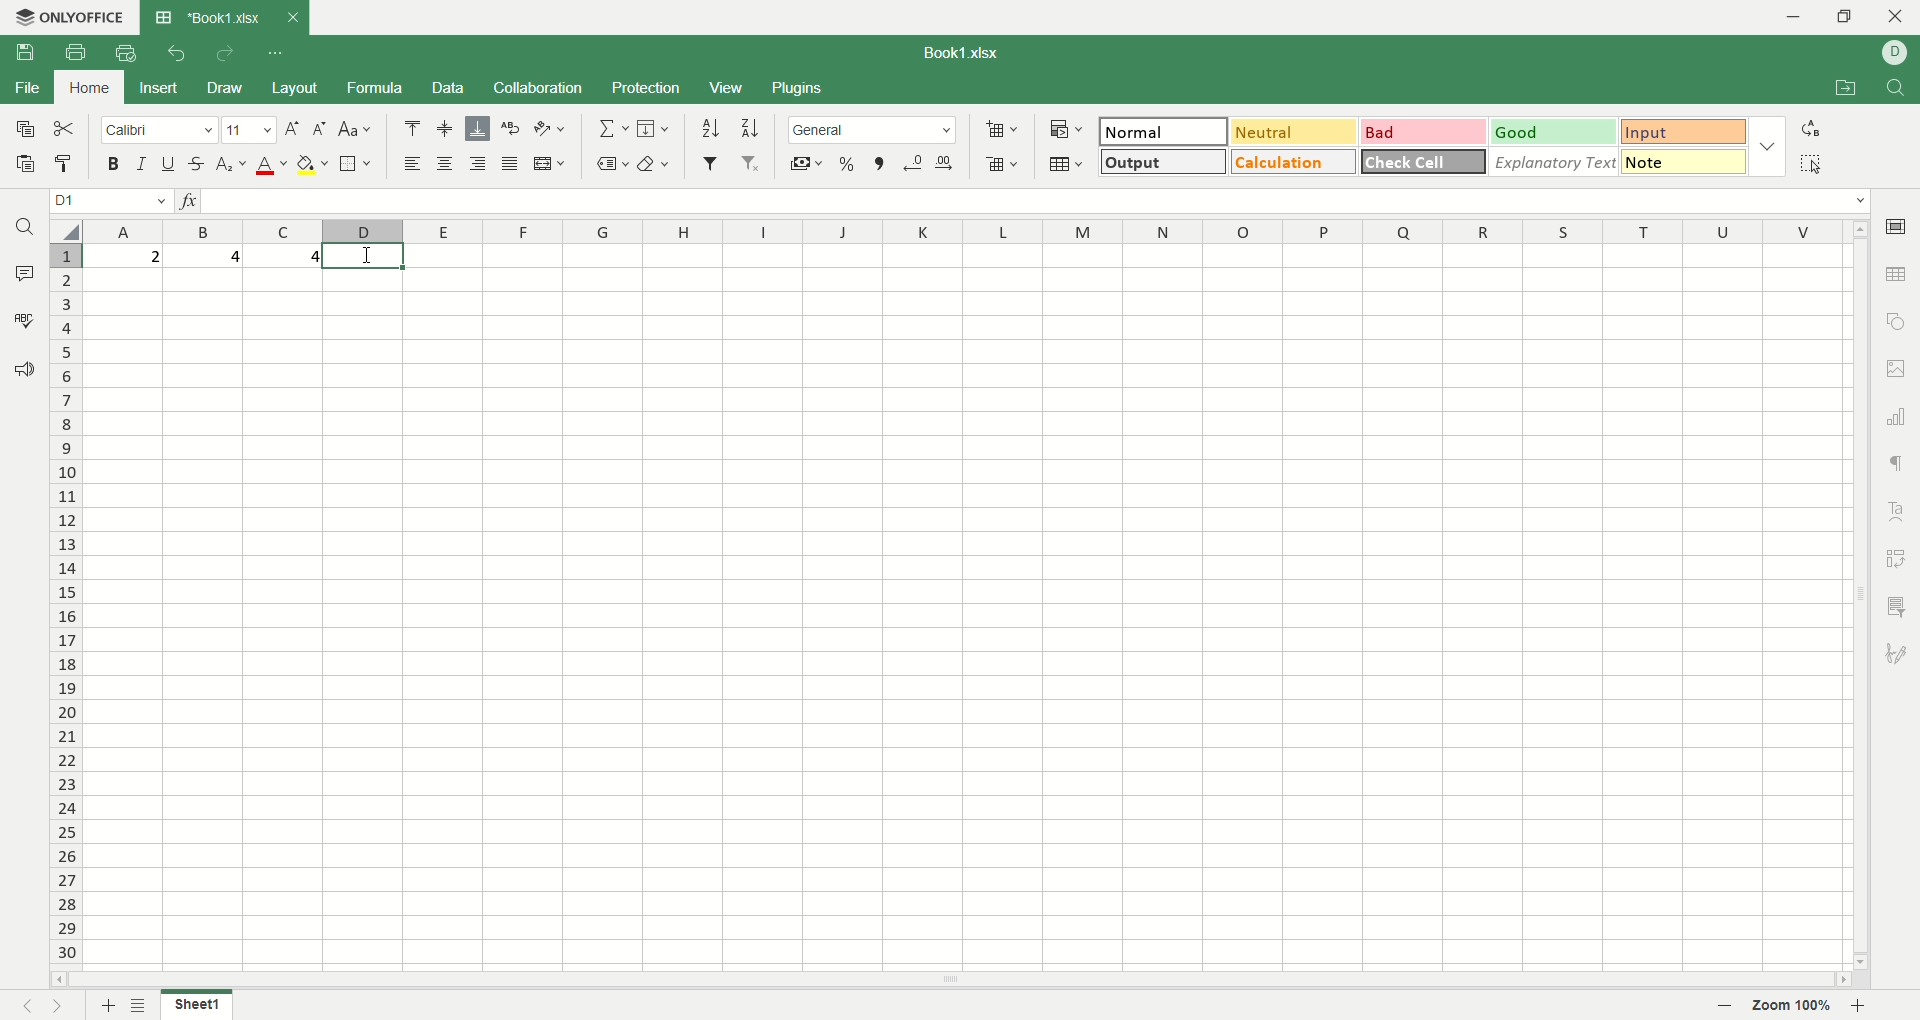 Image resolution: width=1920 pixels, height=1020 pixels. Describe the element at coordinates (313, 165) in the screenshot. I see `fill color` at that location.